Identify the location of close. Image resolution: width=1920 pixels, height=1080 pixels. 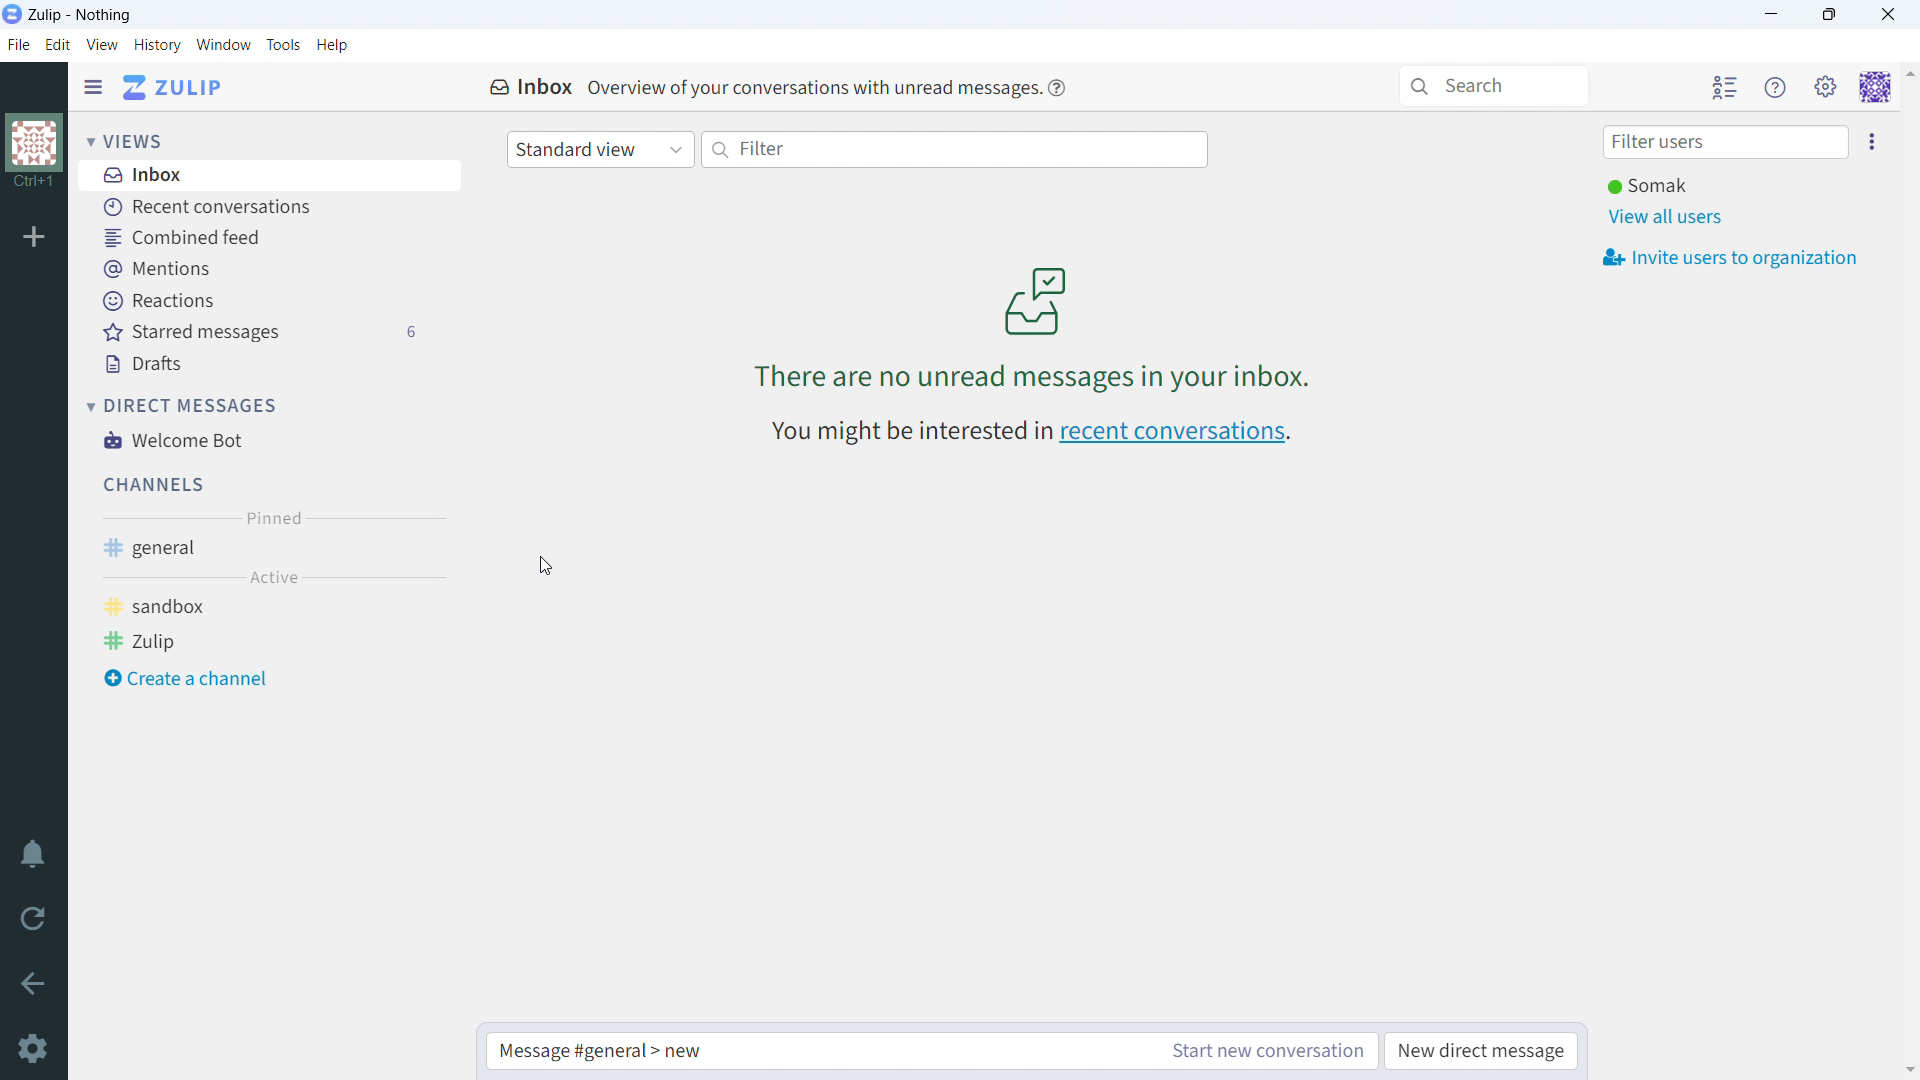
(1887, 14).